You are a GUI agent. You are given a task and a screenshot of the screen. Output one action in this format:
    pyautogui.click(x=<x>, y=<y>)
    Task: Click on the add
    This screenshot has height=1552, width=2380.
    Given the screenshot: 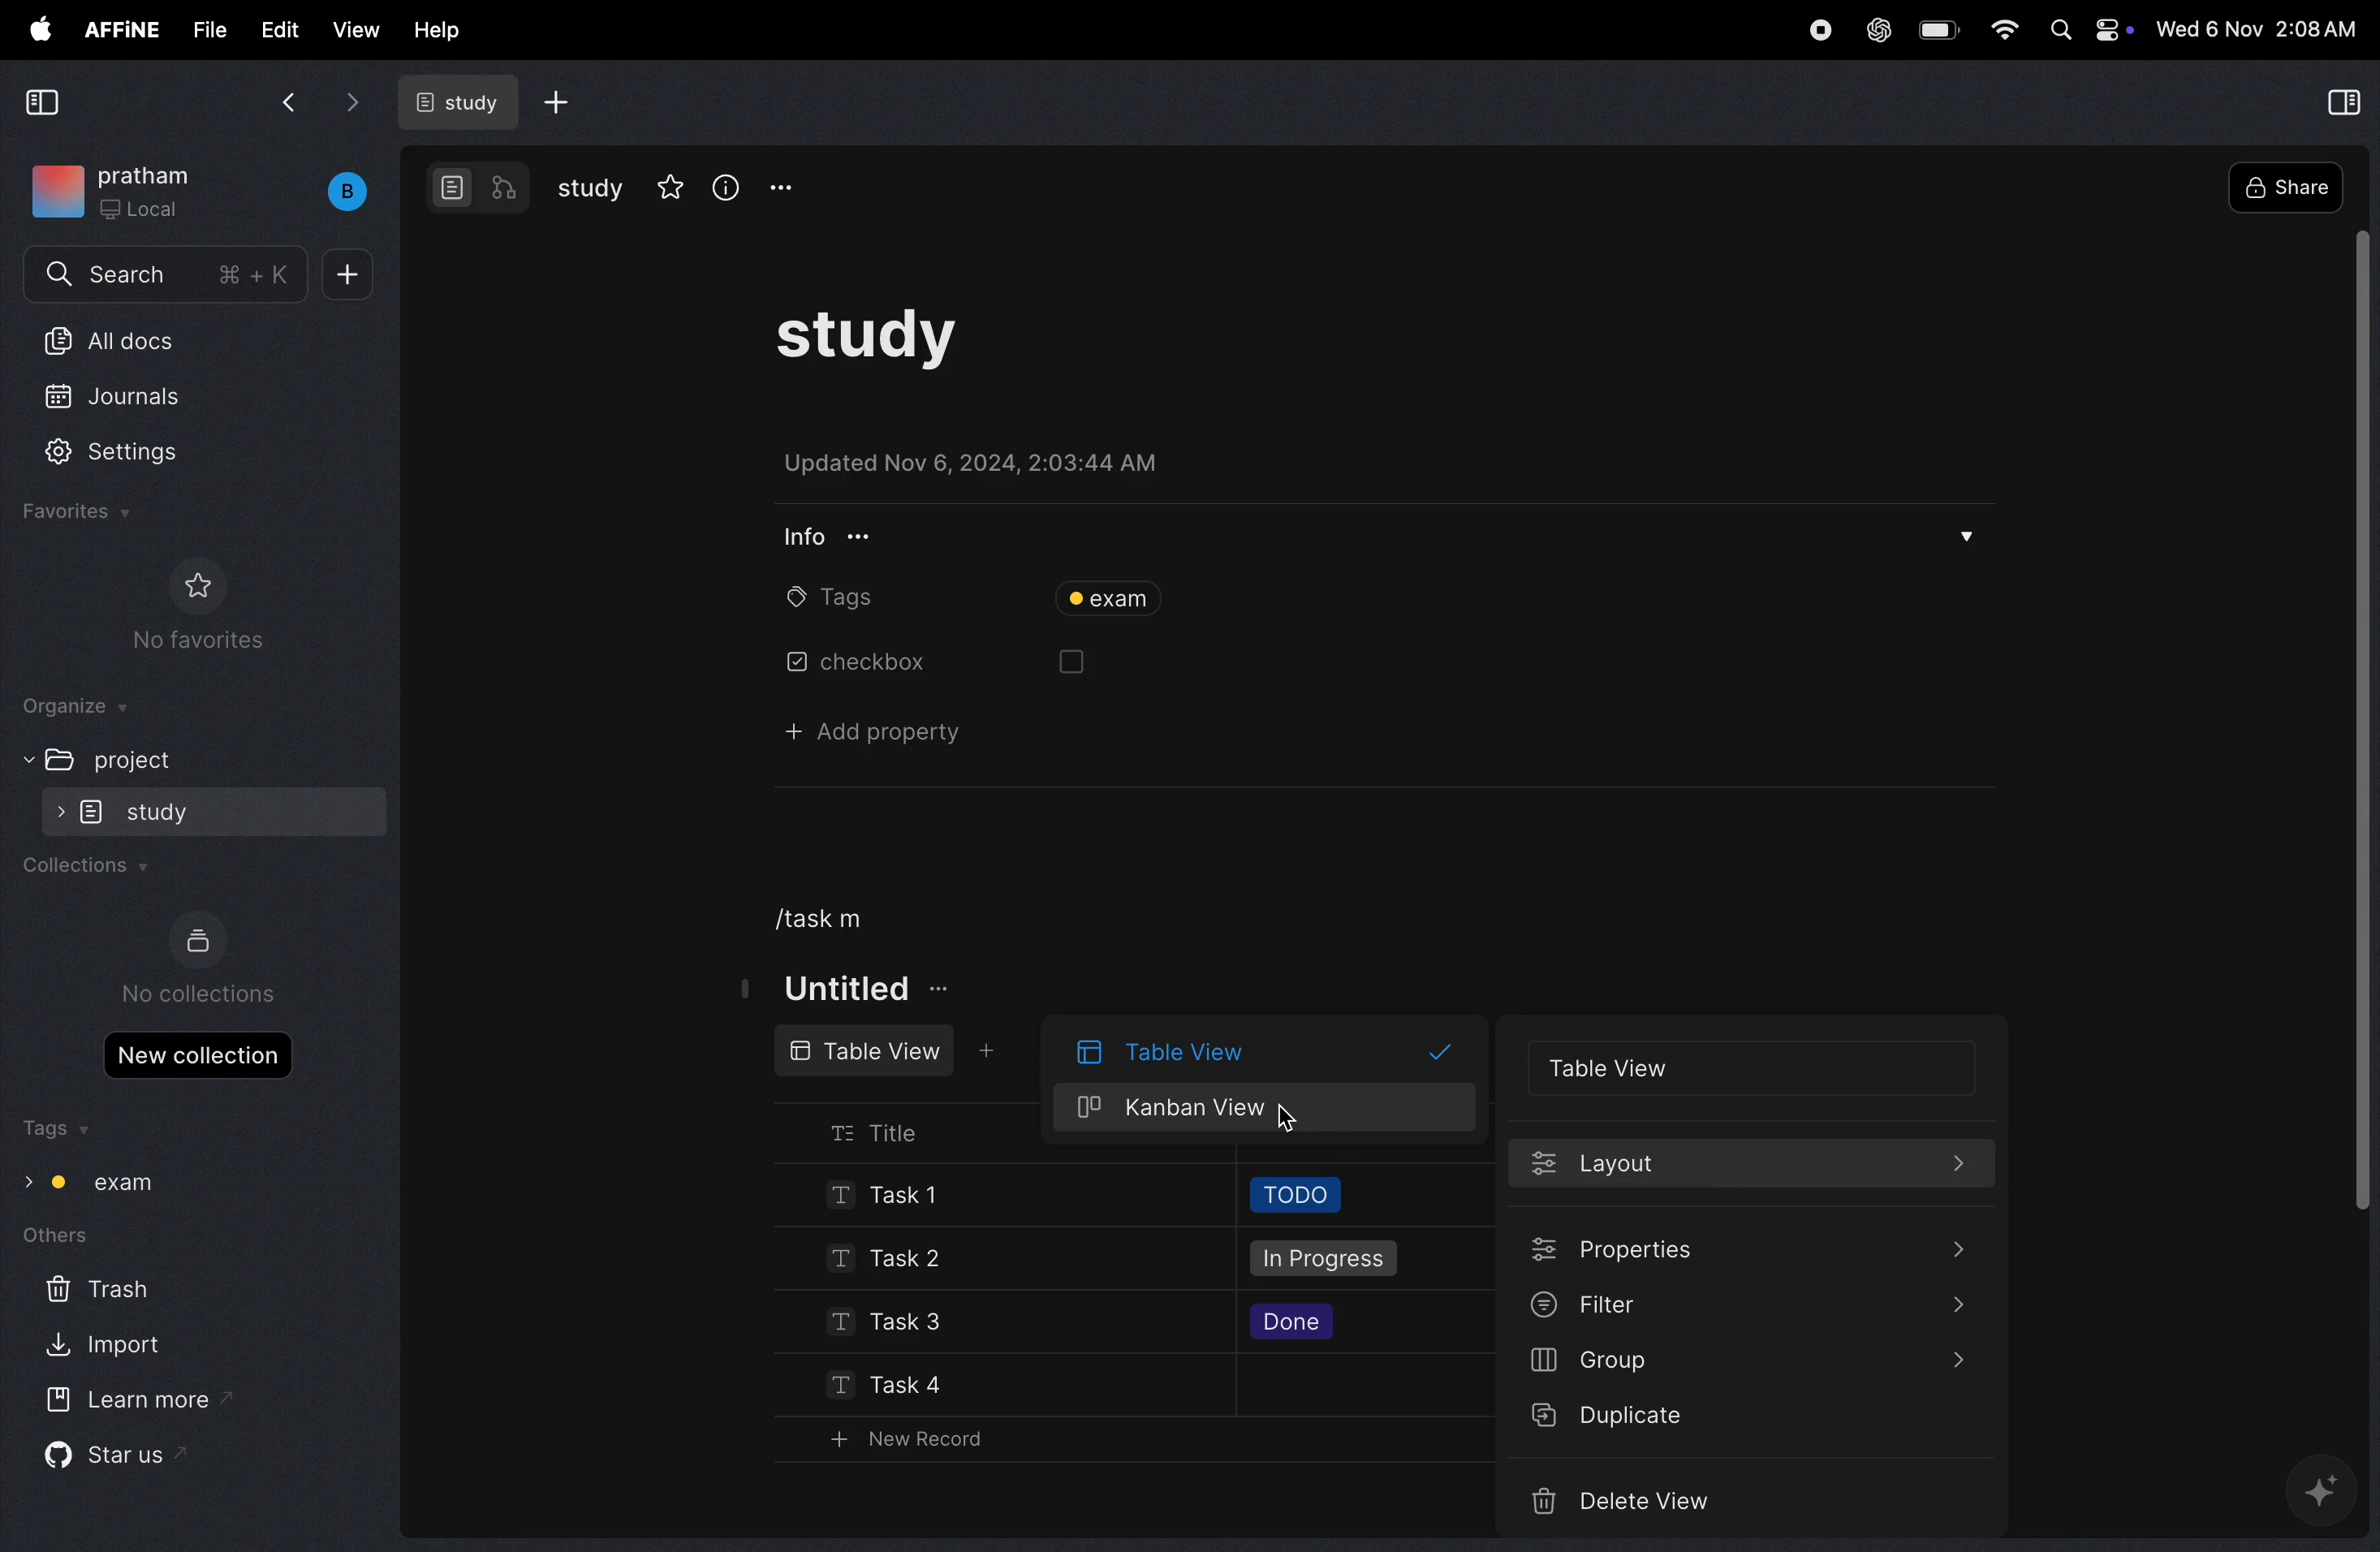 What is the action you would take?
    pyautogui.click(x=347, y=272)
    